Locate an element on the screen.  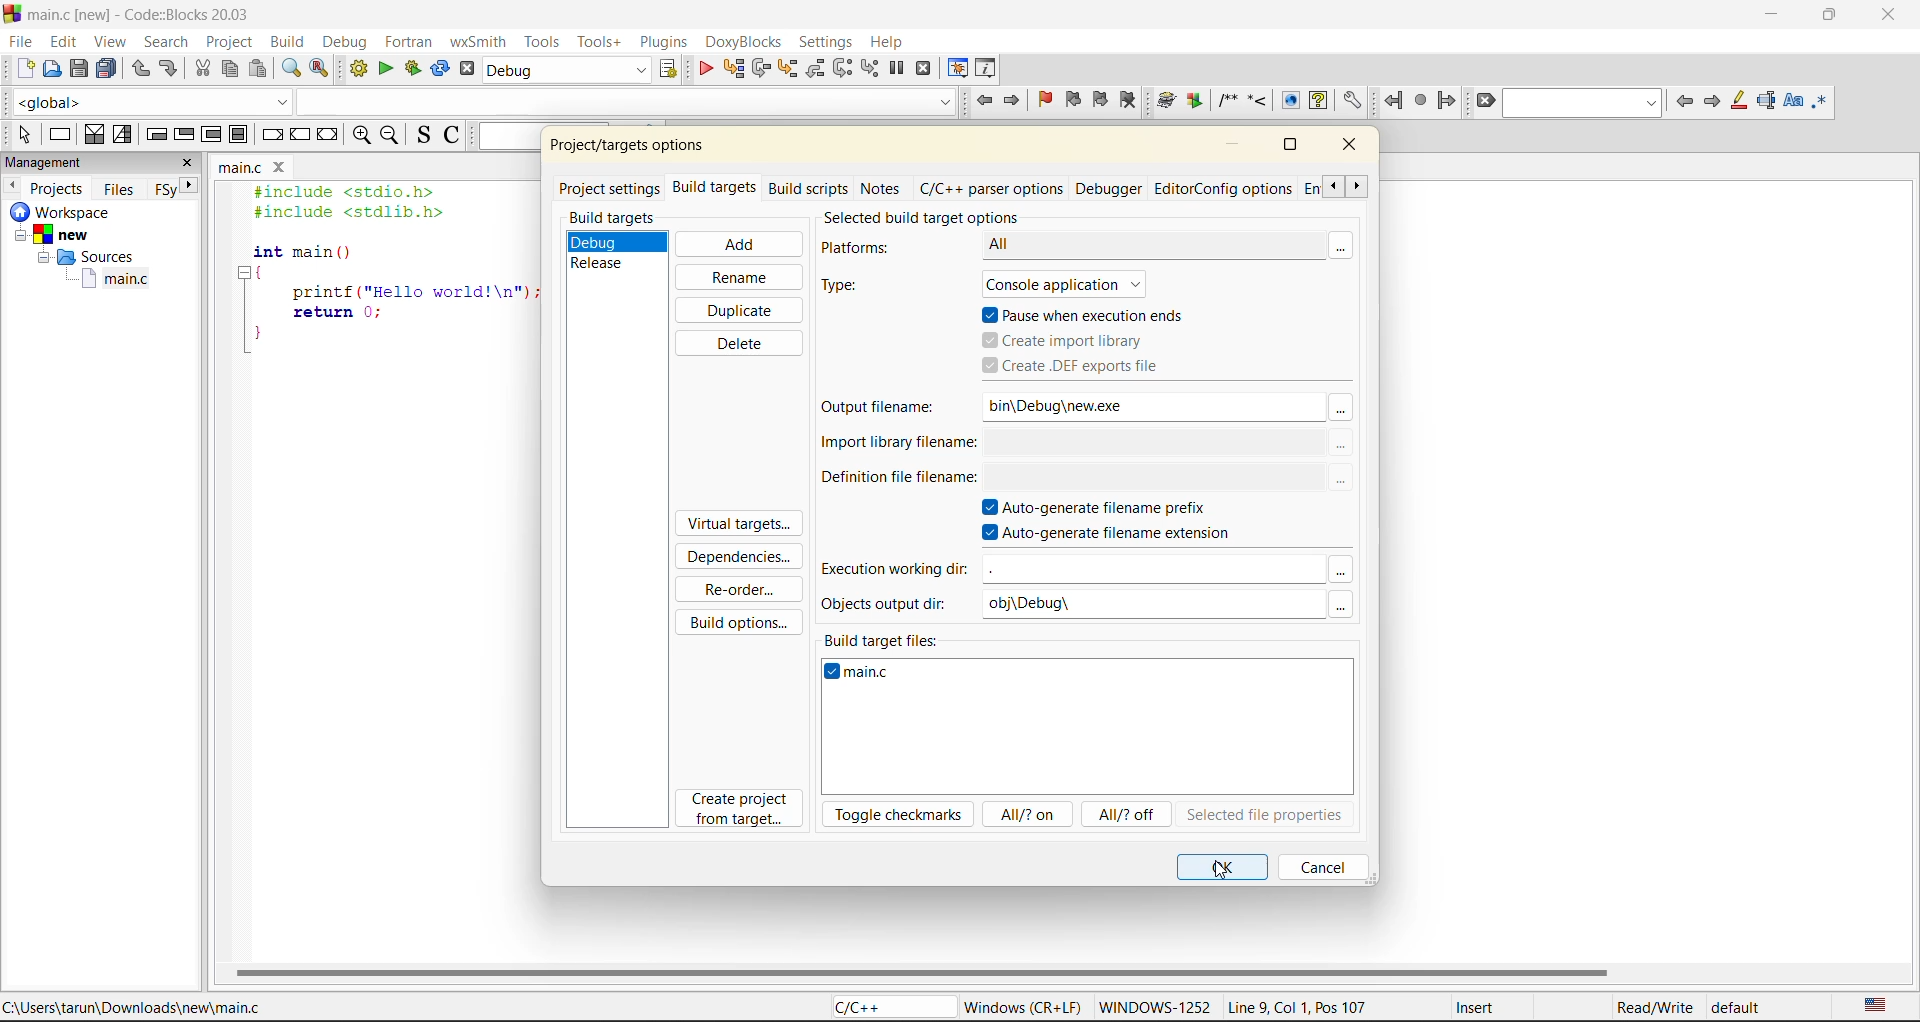
Insert is located at coordinates (1474, 1007).